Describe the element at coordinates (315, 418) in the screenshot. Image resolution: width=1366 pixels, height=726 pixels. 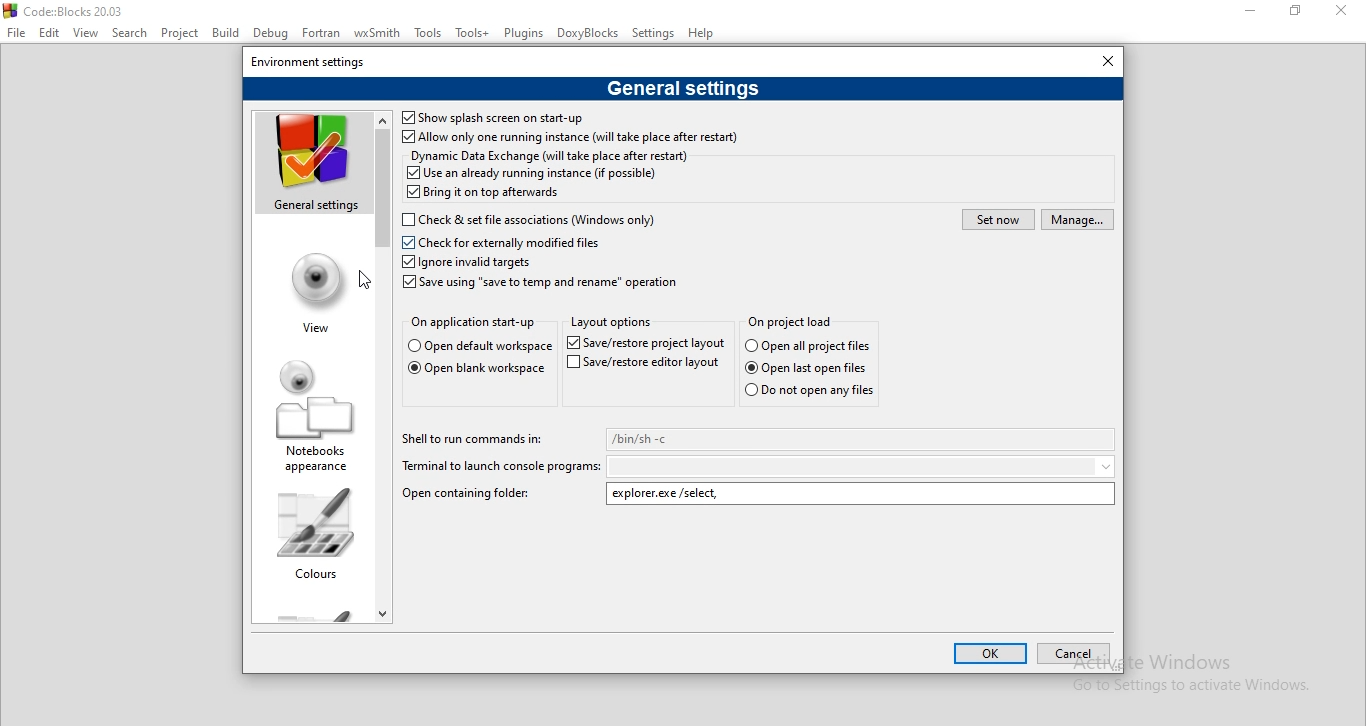
I see `notebooks appearance` at that location.